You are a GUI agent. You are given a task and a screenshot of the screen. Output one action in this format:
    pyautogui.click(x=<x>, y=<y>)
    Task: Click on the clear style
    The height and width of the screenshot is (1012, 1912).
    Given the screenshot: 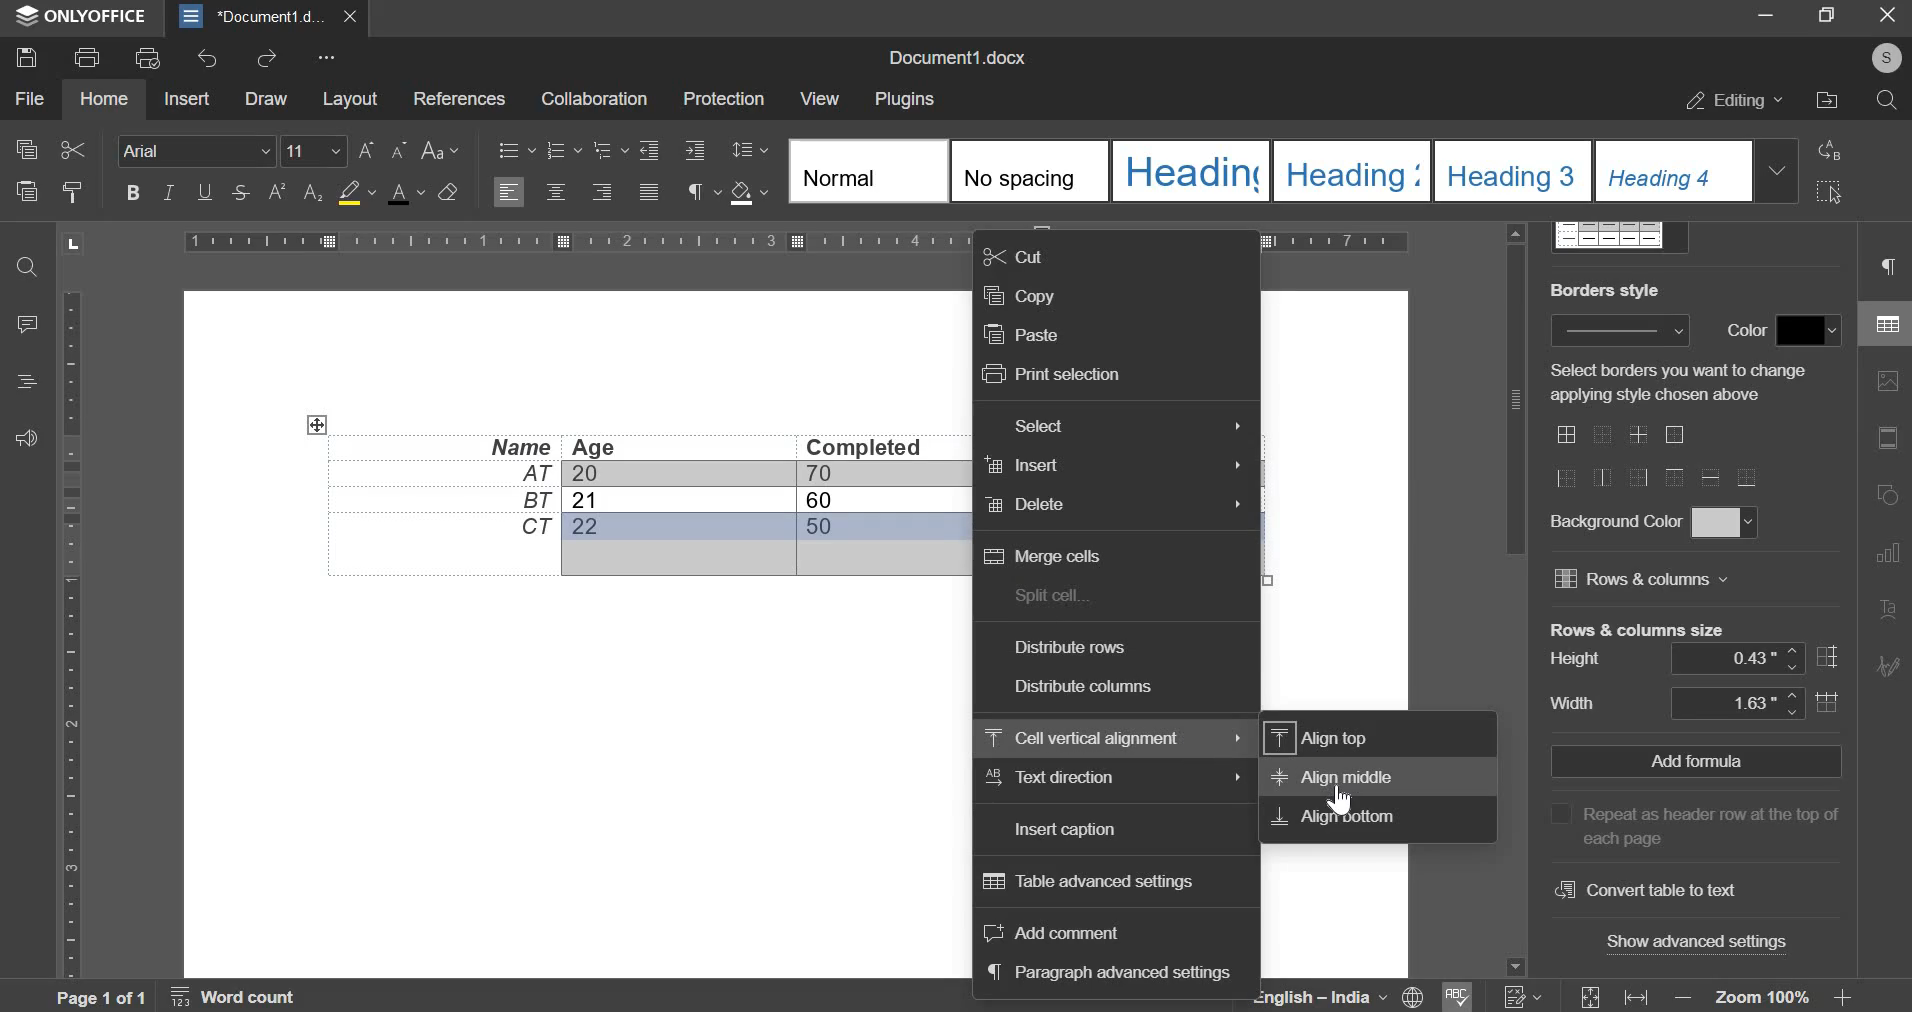 What is the action you would take?
    pyautogui.click(x=448, y=190)
    